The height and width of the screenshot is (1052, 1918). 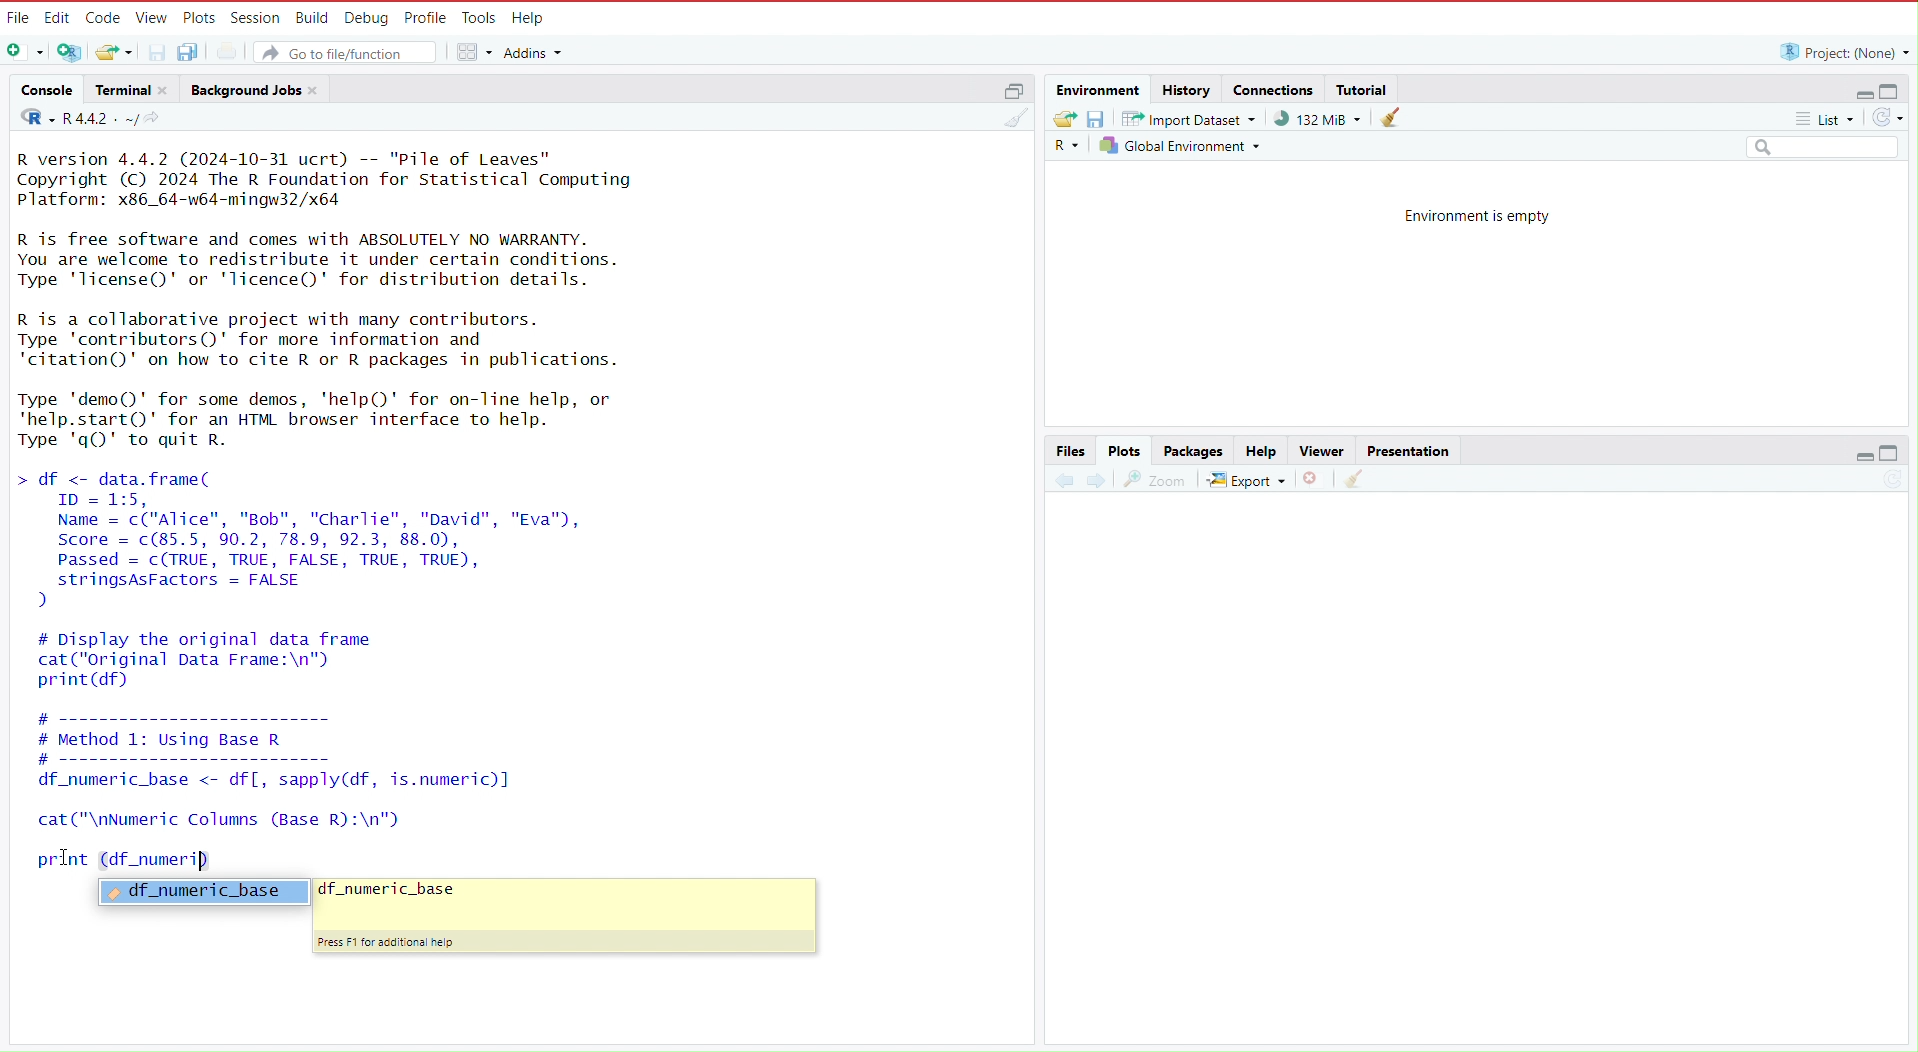 What do you see at coordinates (1313, 479) in the screenshot?
I see `remove the current plot` at bounding box center [1313, 479].